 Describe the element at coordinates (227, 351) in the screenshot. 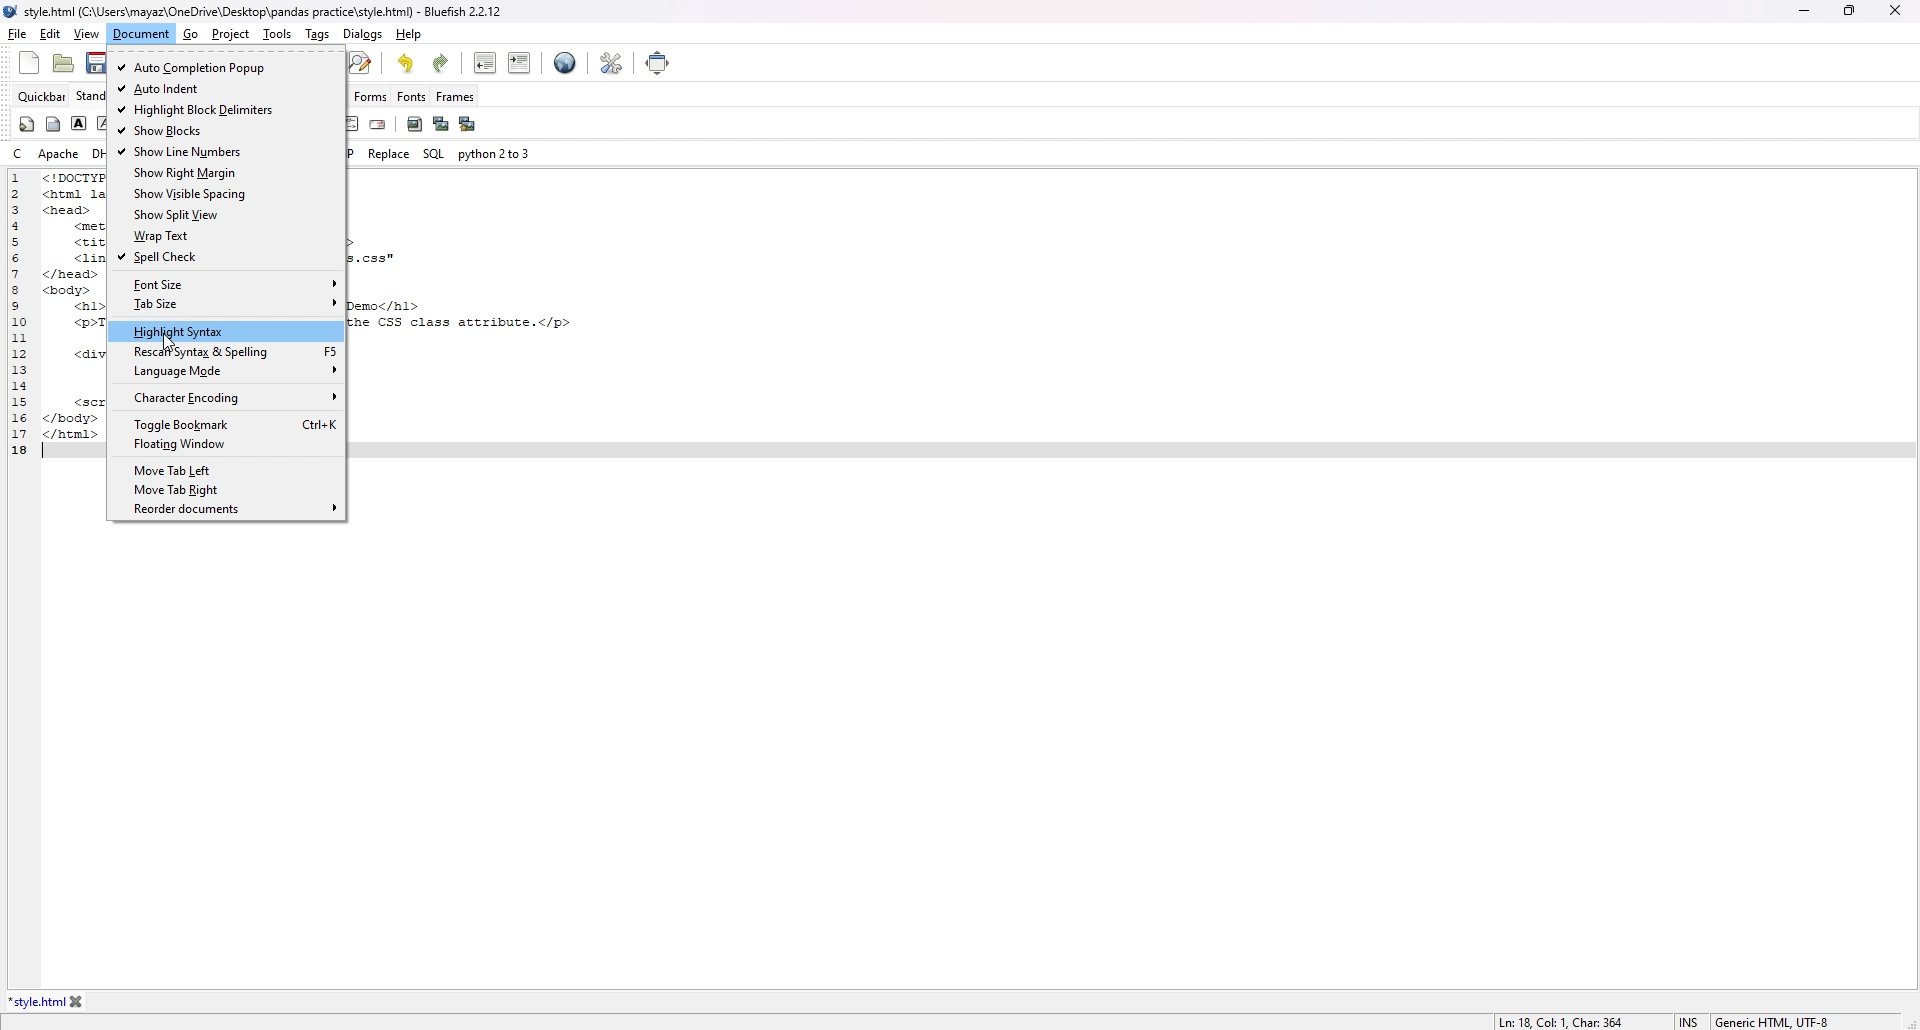

I see `rescan syntax and spelling` at that location.